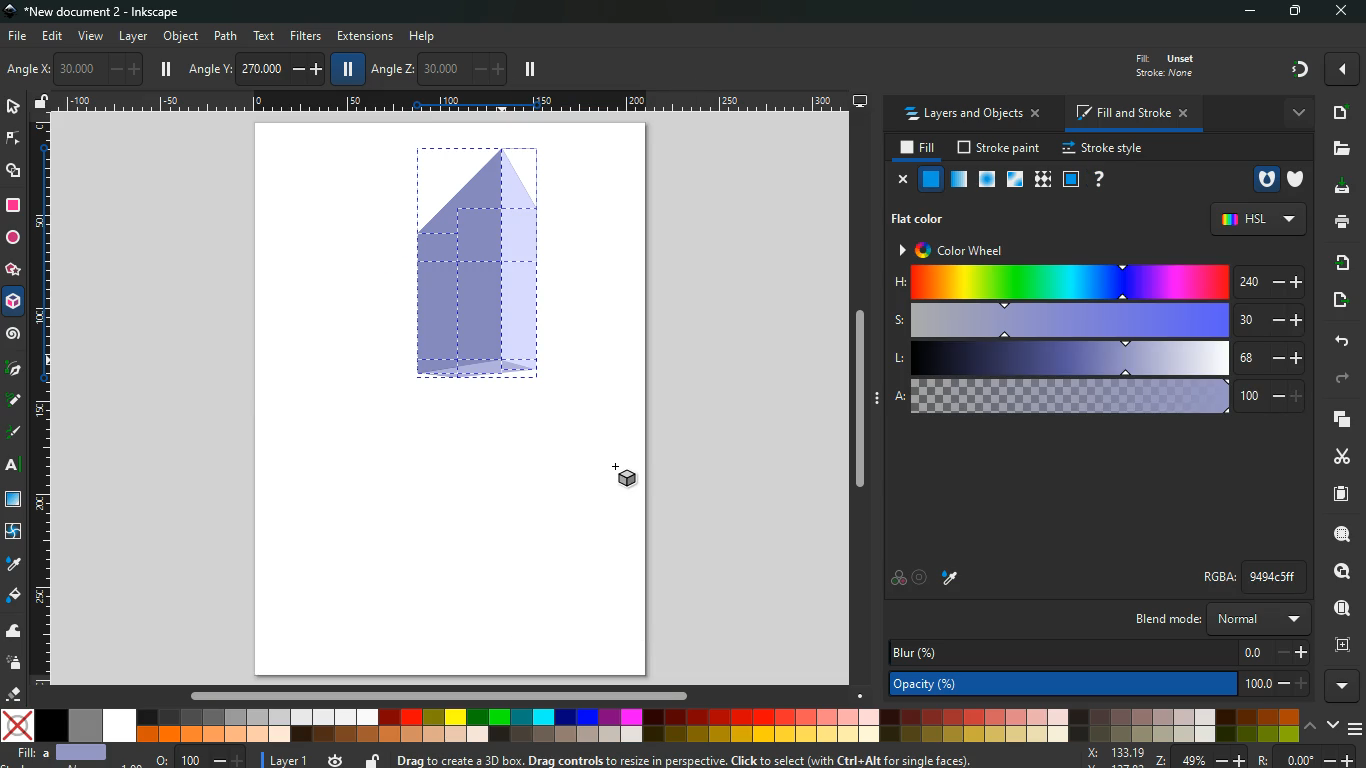  I want to click on layers, so click(1336, 418).